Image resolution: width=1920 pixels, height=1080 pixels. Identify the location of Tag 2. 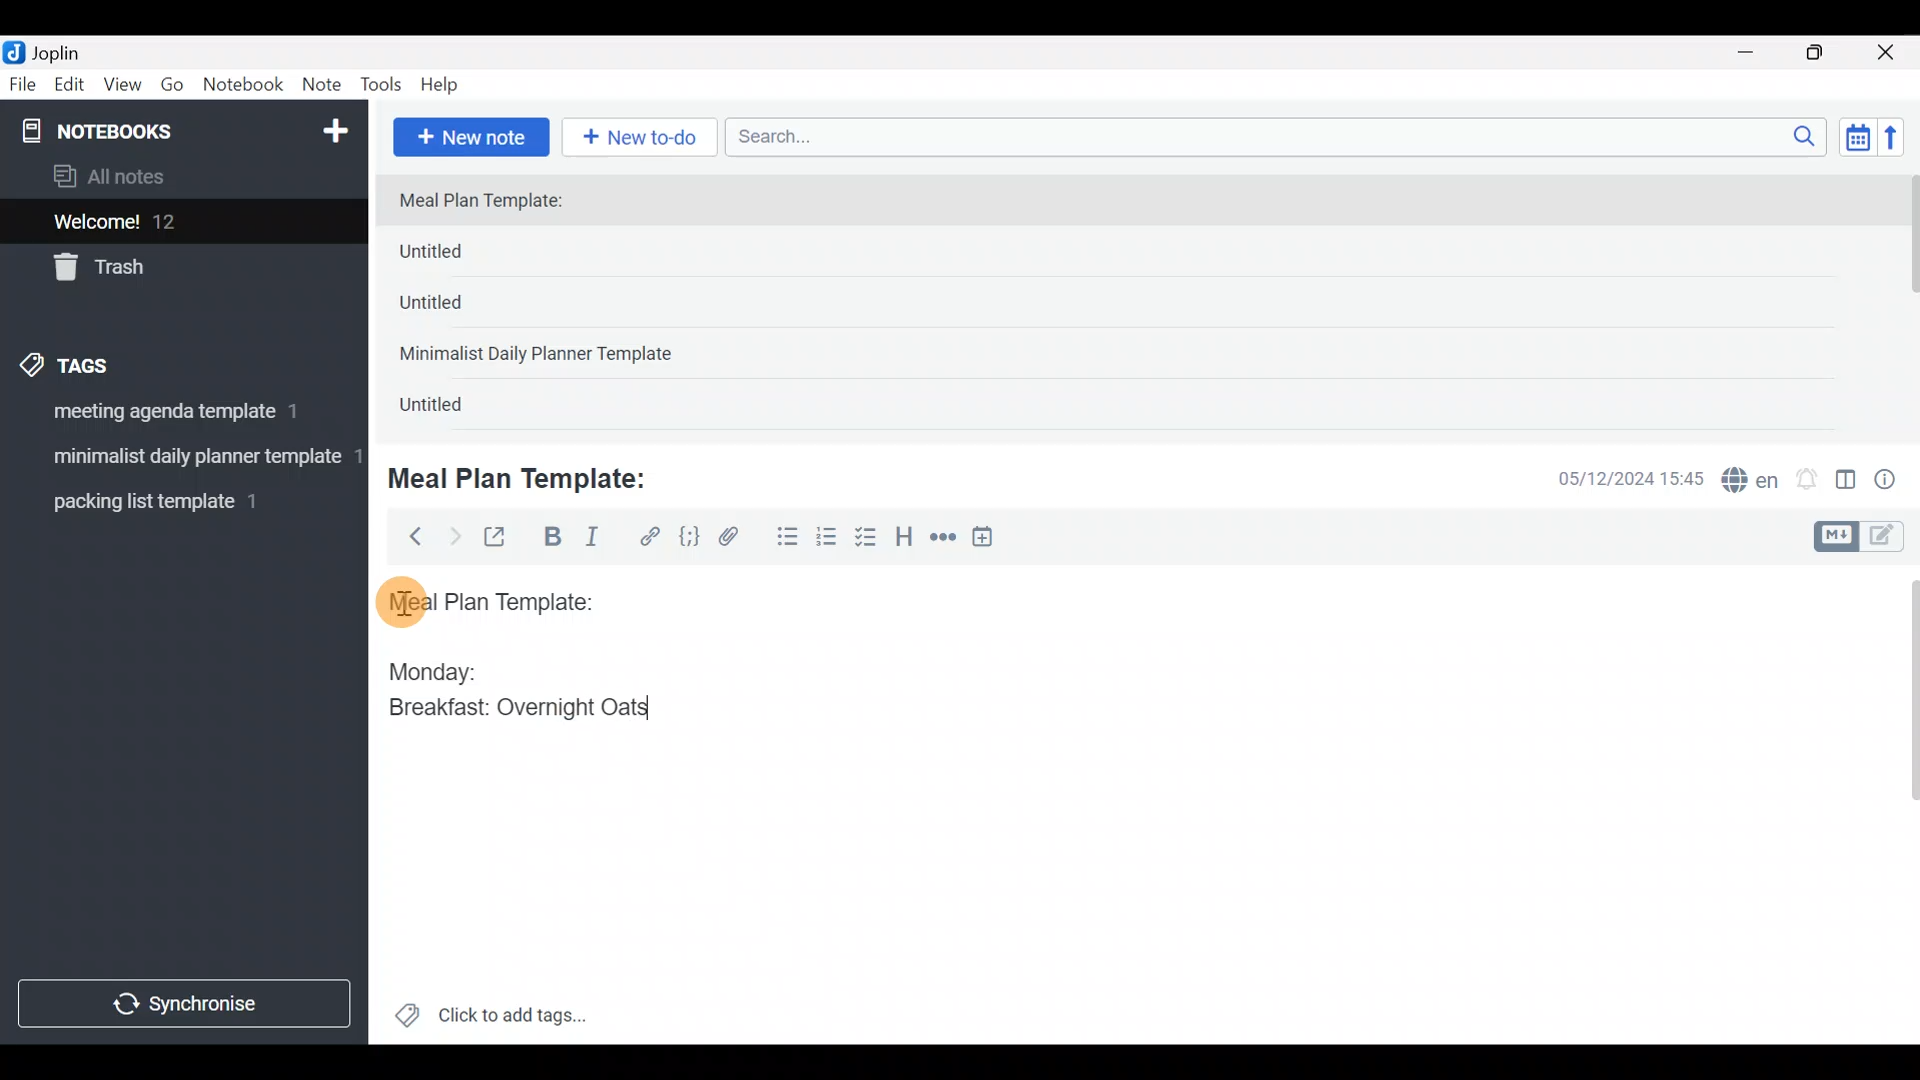
(183, 459).